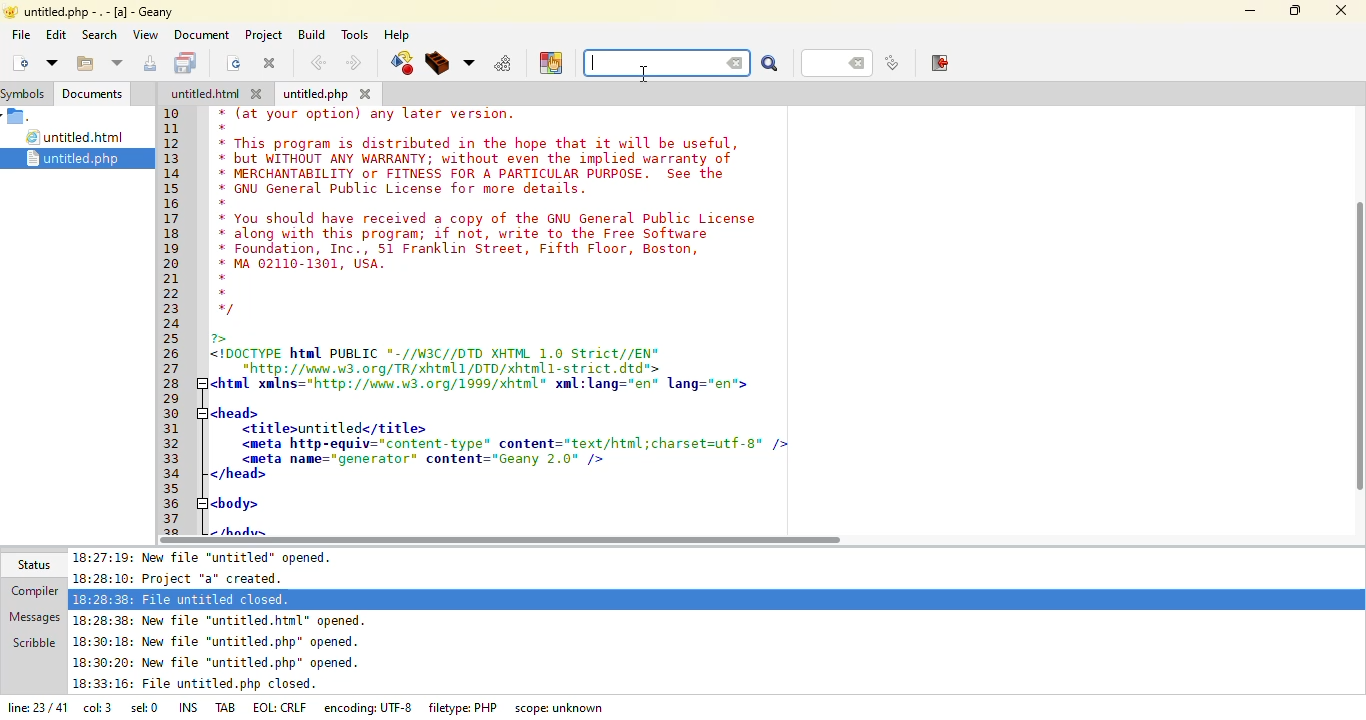 Image resolution: width=1366 pixels, height=720 pixels. What do you see at coordinates (270, 62) in the screenshot?
I see `close` at bounding box center [270, 62].